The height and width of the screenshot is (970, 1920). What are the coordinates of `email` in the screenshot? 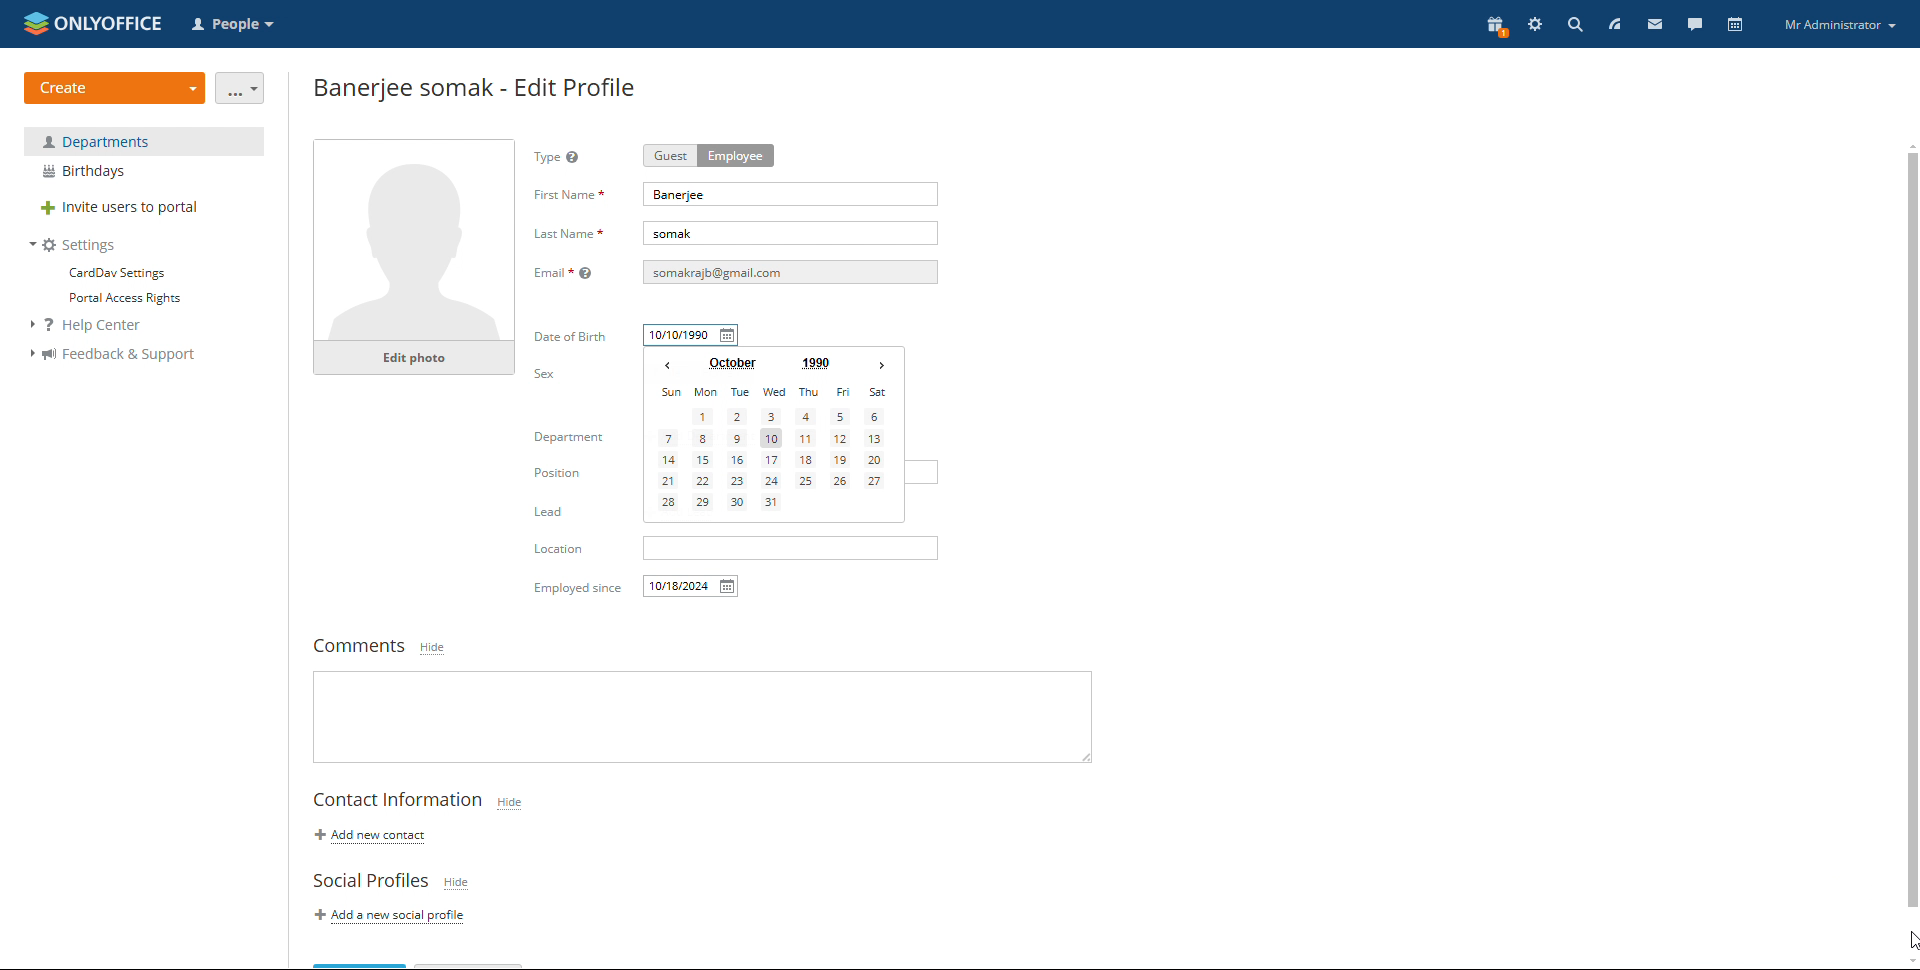 It's located at (790, 272).